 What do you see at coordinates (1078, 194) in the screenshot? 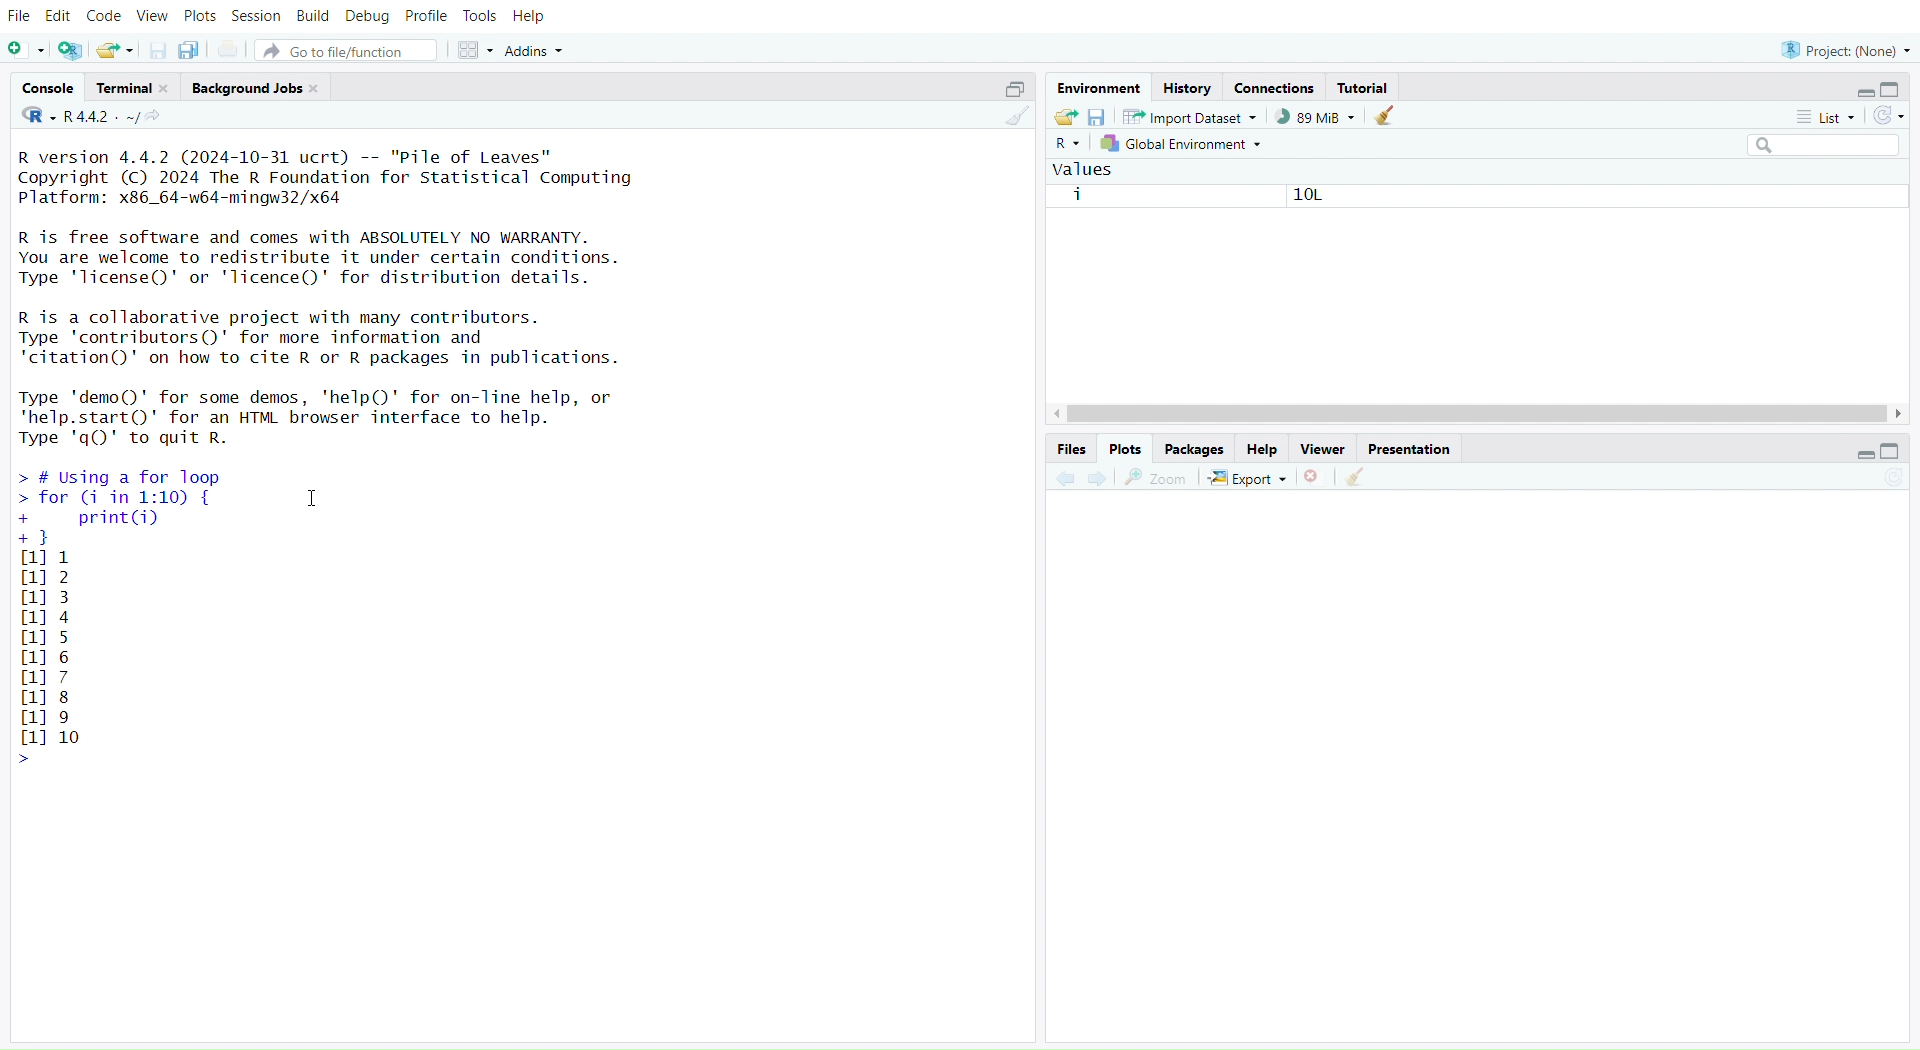
I see `i` at bounding box center [1078, 194].